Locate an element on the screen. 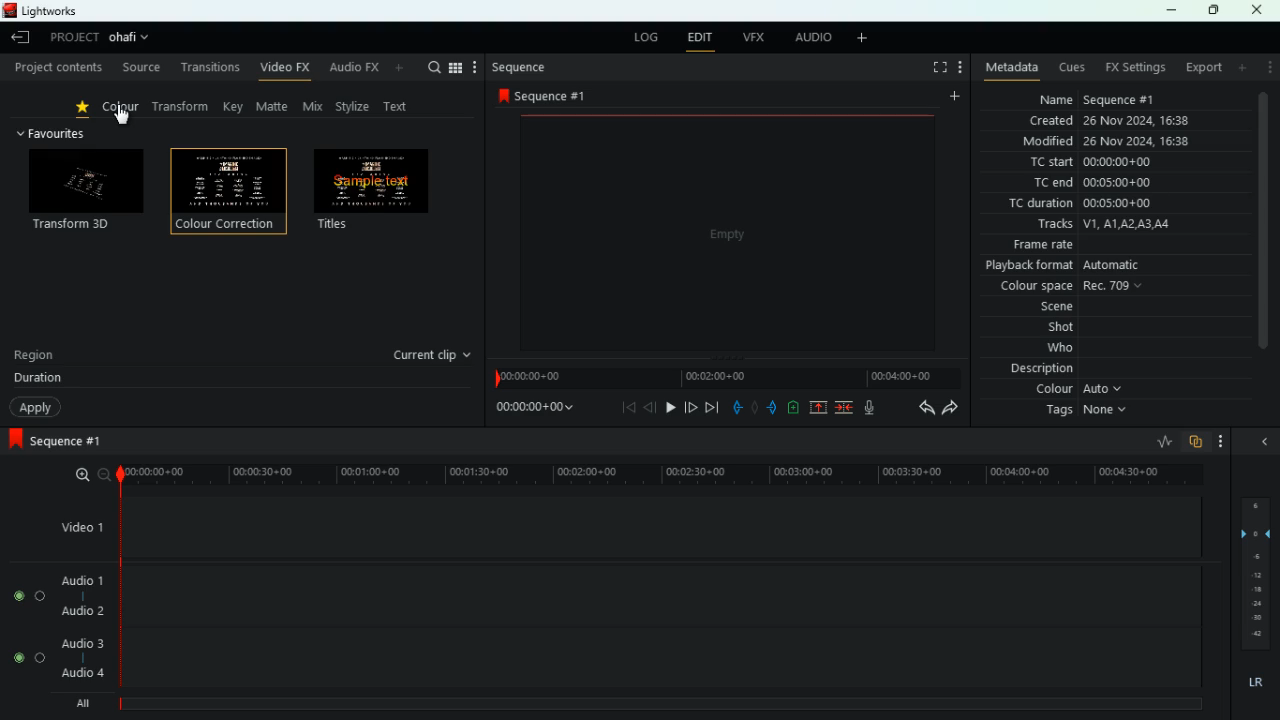 The image size is (1280, 720). layers is located at coordinates (1254, 575).